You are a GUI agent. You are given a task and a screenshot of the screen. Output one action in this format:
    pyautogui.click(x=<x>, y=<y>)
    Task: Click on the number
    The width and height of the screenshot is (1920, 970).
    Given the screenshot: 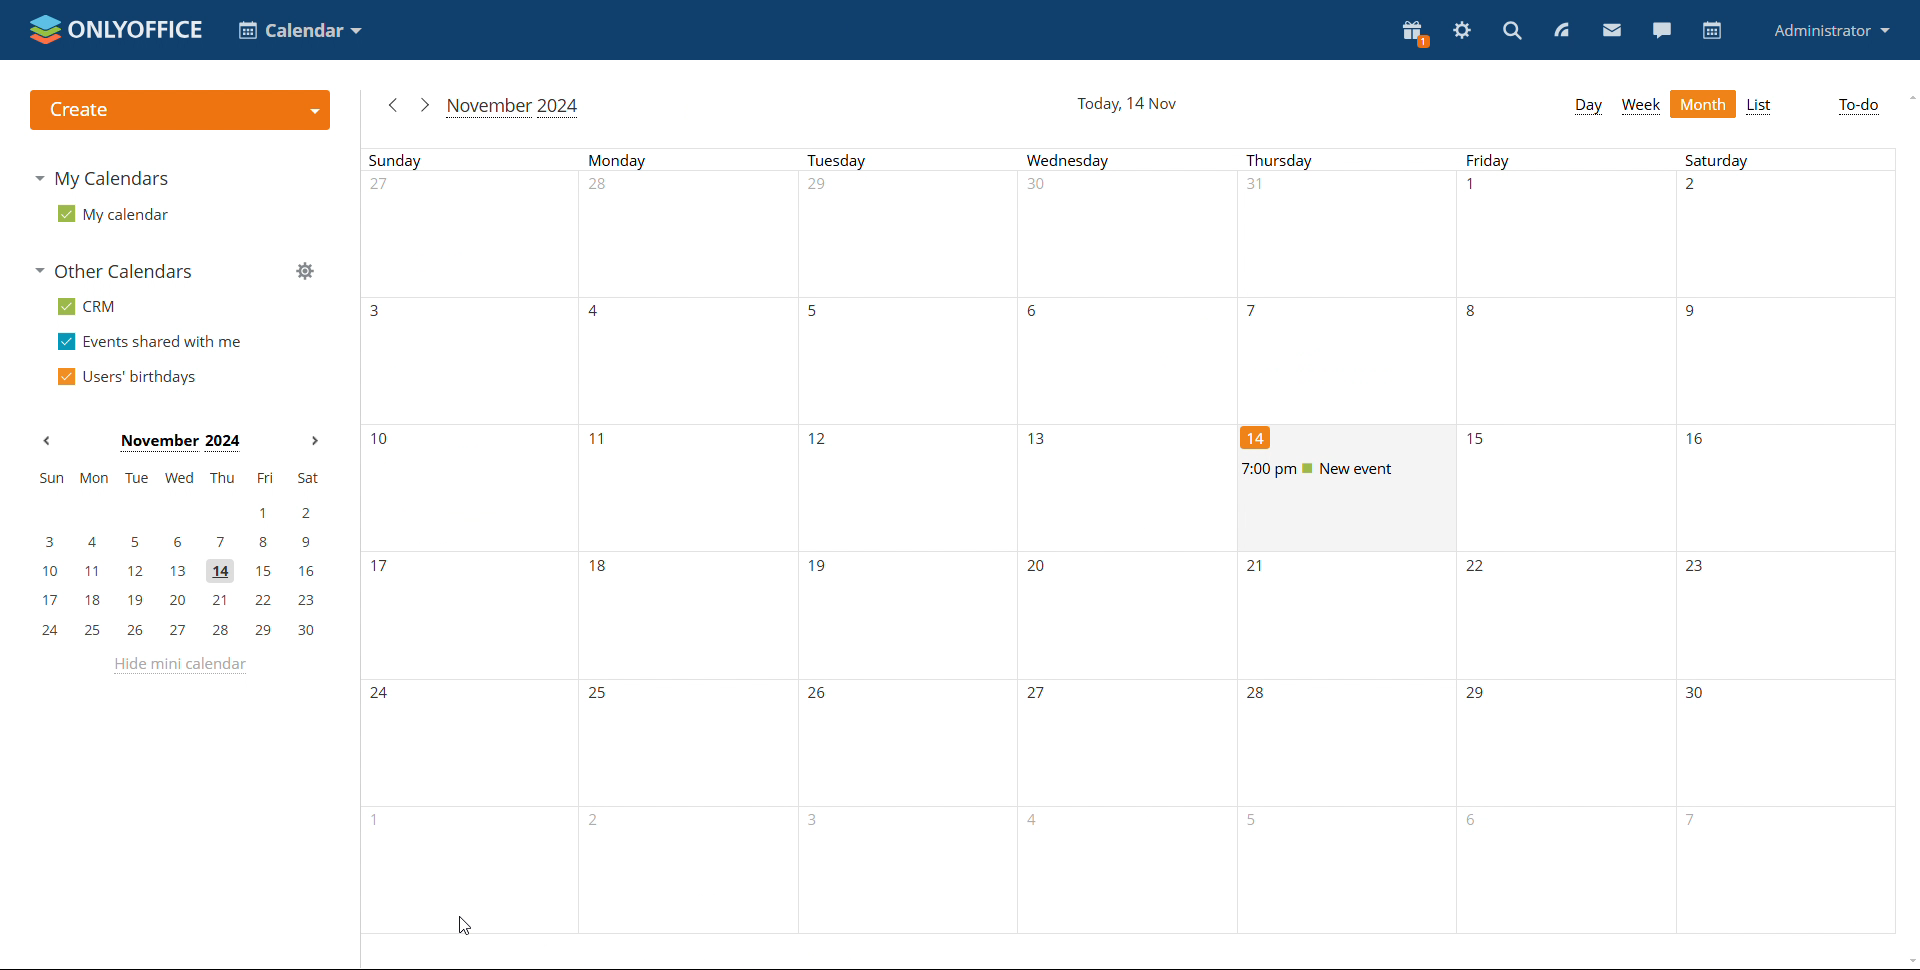 What is the action you would take?
    pyautogui.click(x=1697, y=569)
    